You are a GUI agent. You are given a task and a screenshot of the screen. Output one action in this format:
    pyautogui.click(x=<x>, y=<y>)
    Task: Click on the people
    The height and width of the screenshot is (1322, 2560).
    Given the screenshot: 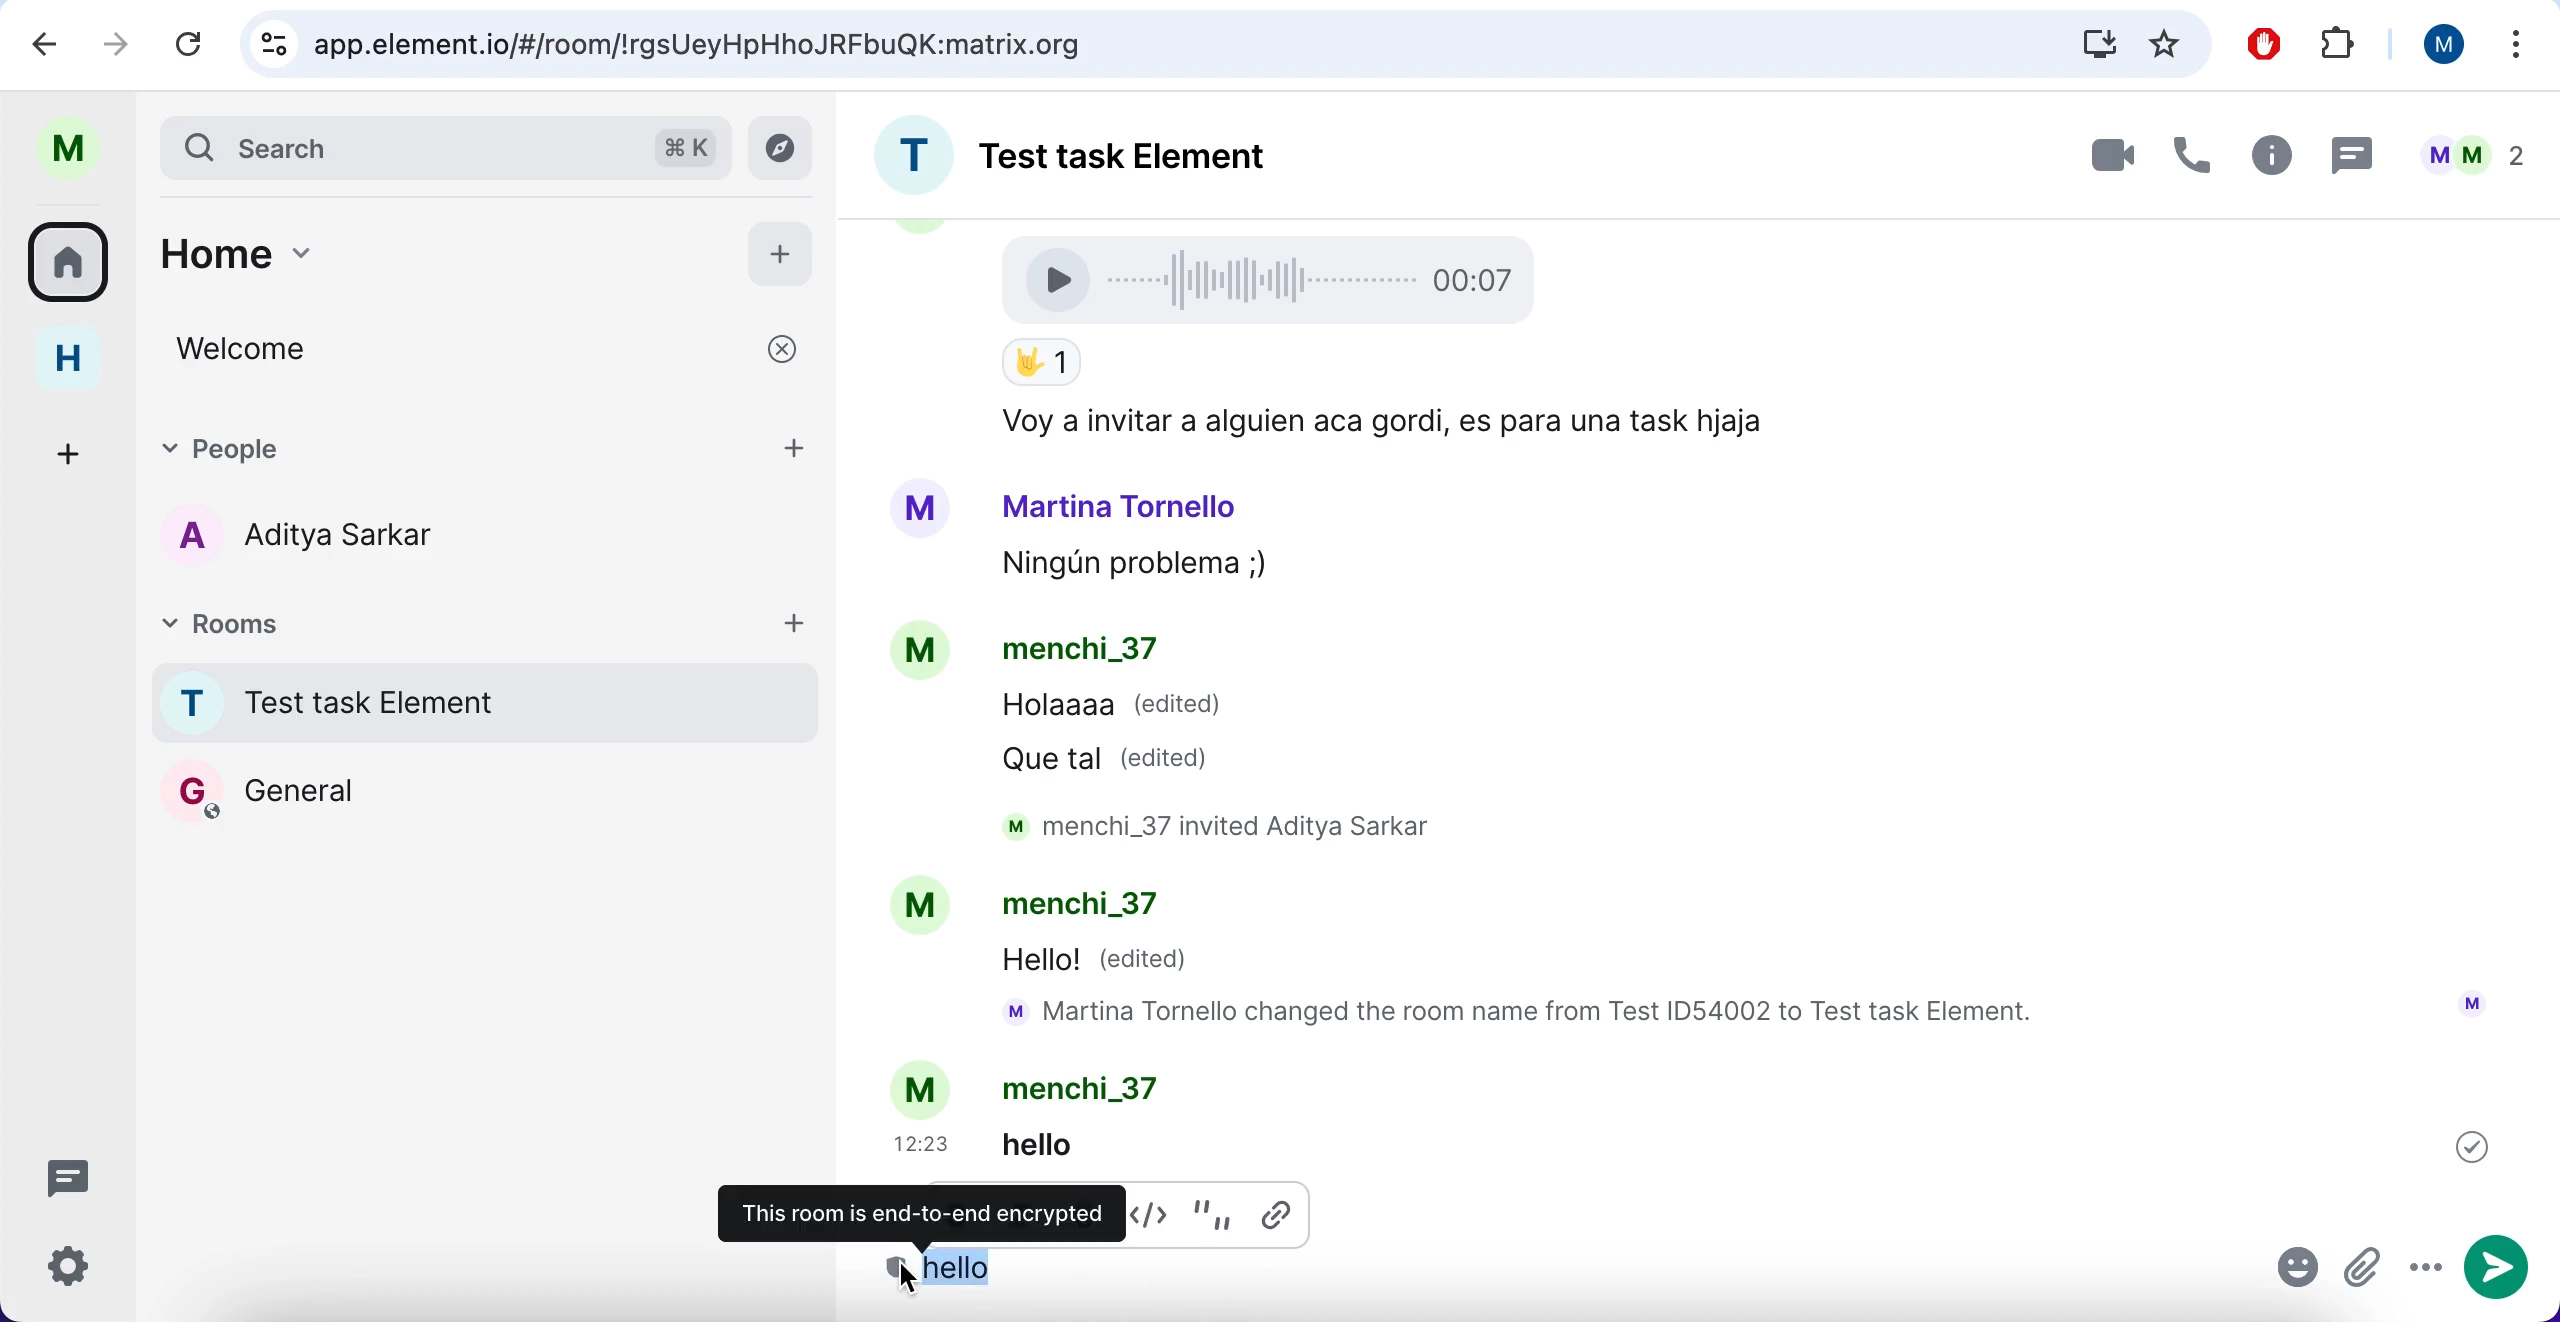 What is the action you would take?
    pyautogui.click(x=2472, y=155)
    